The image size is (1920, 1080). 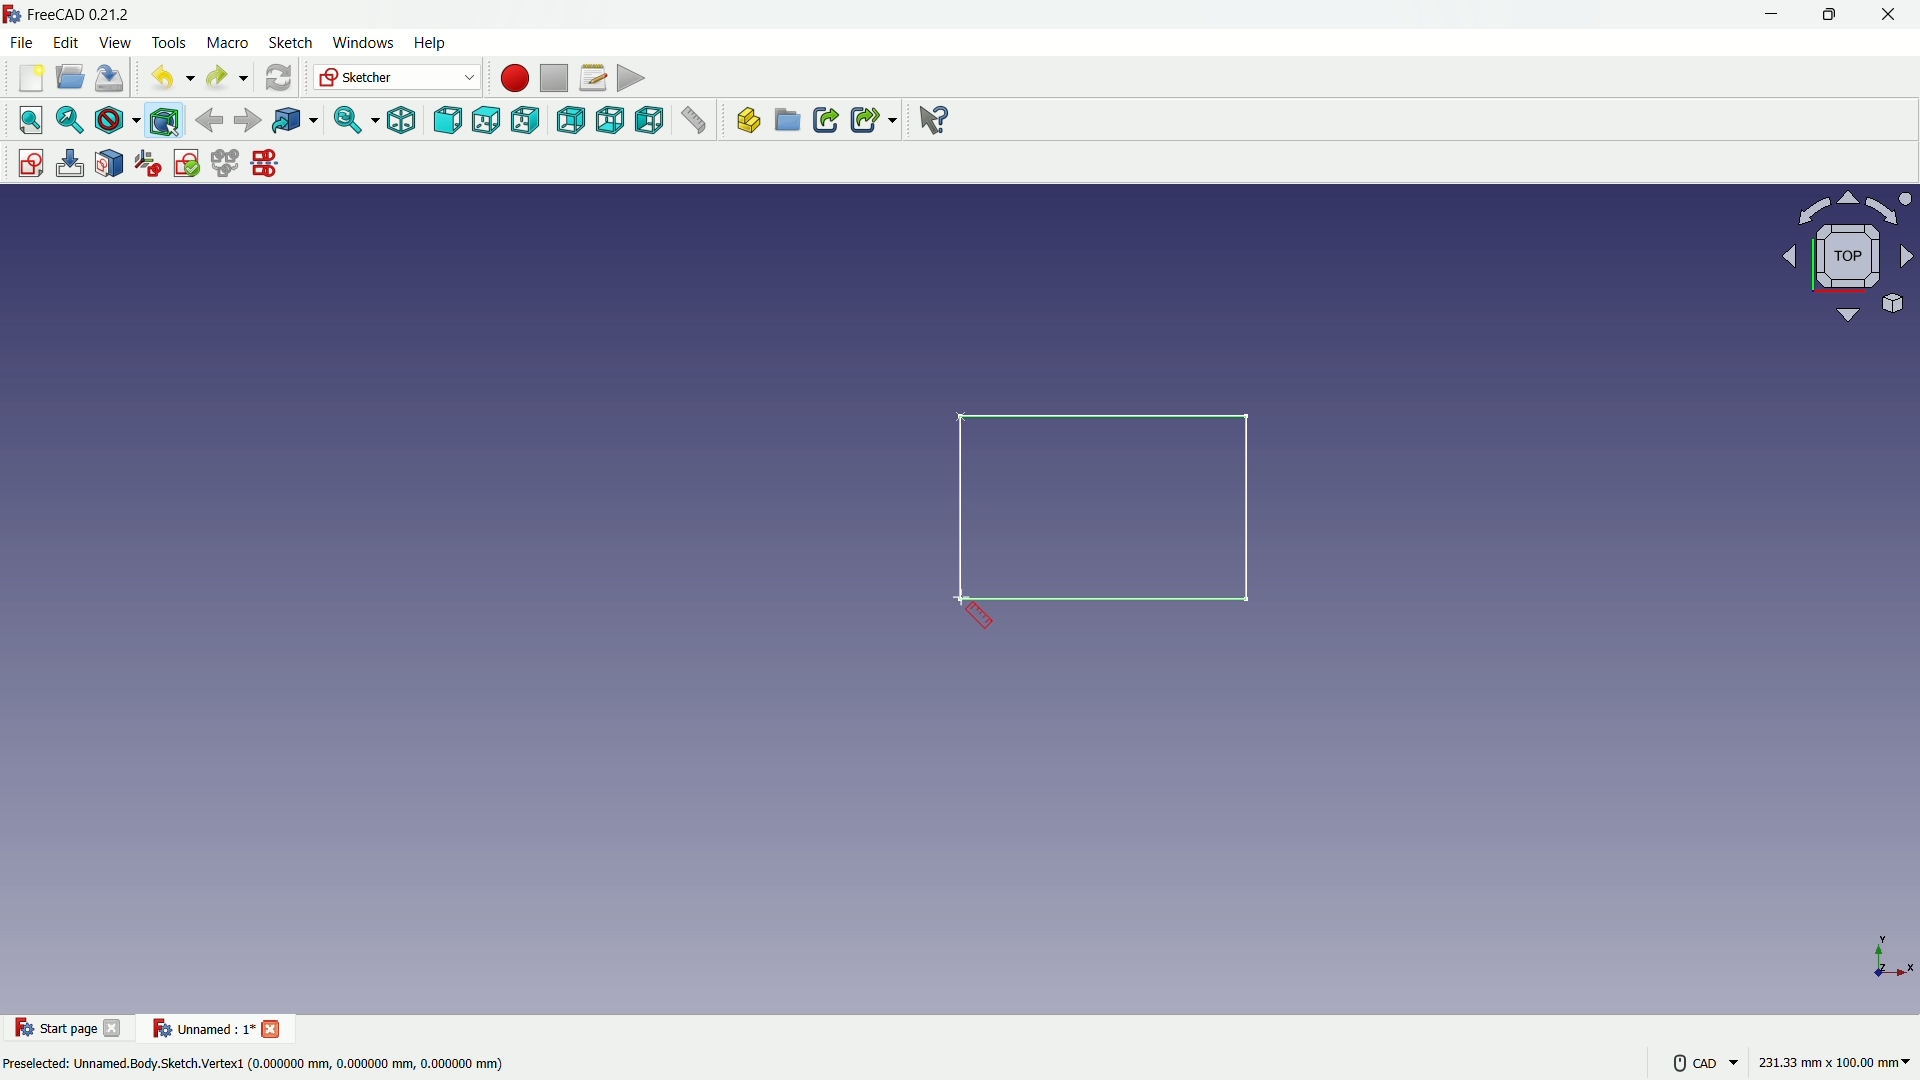 I want to click on view menu, so click(x=113, y=43).